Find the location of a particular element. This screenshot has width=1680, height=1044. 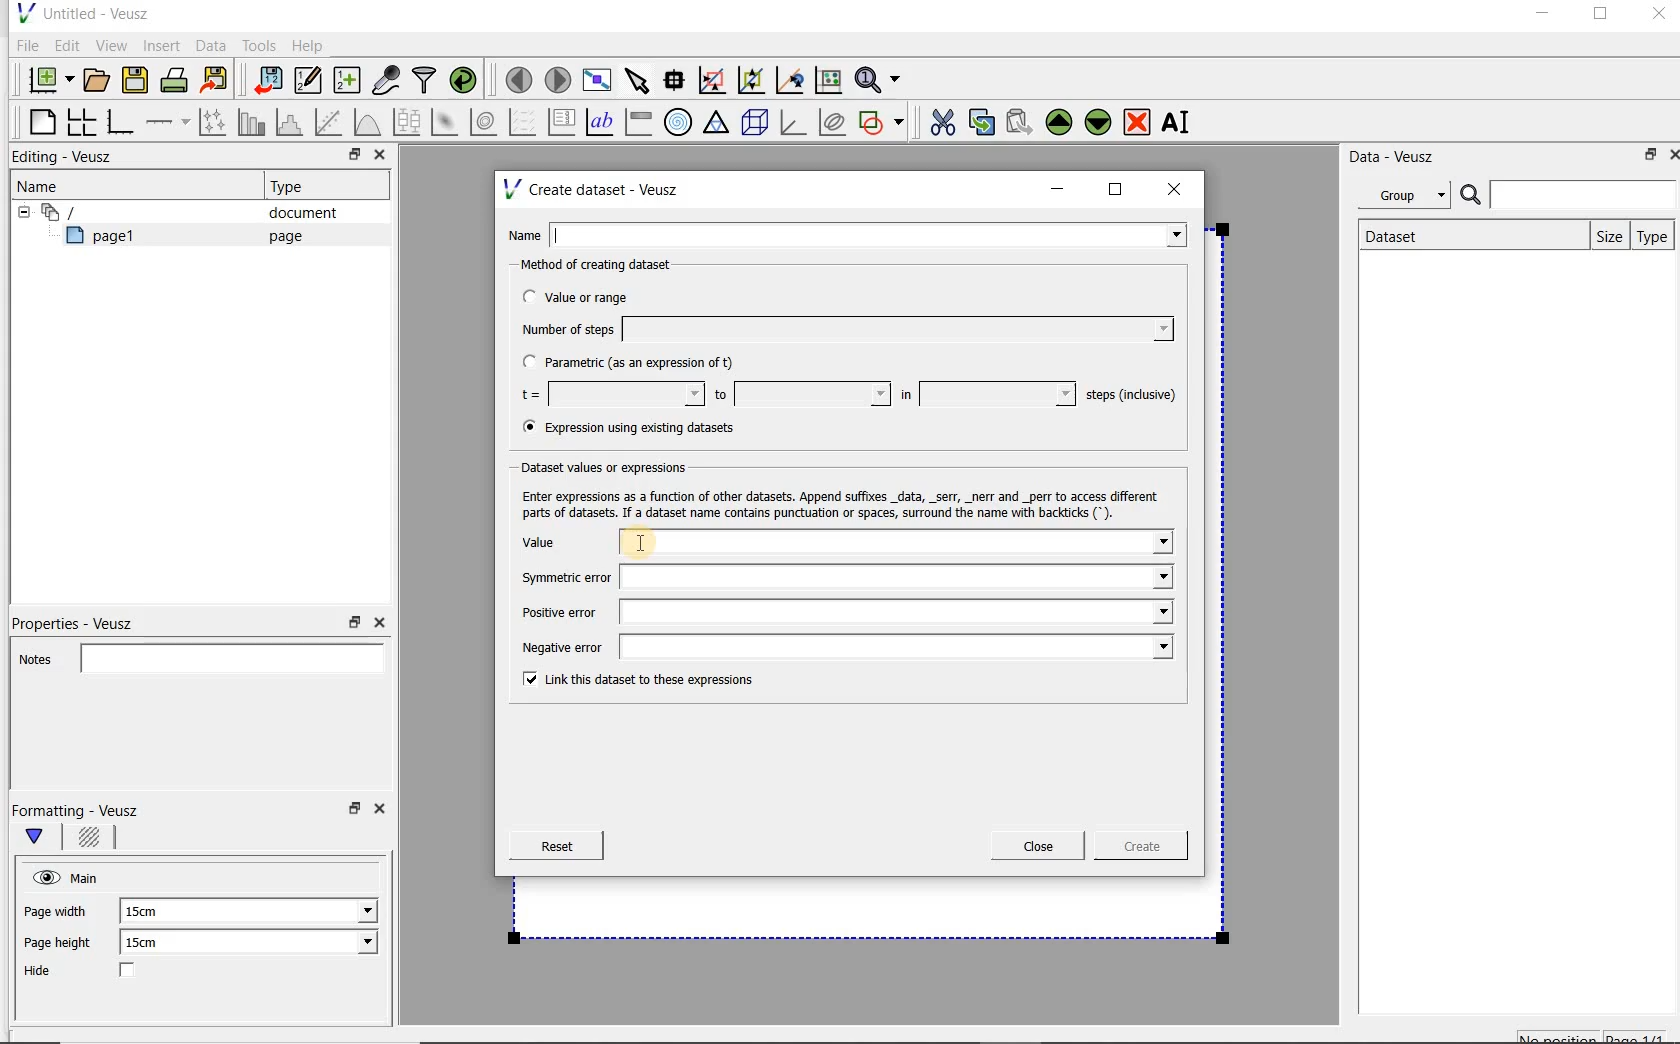

Page width is located at coordinates (56, 908).